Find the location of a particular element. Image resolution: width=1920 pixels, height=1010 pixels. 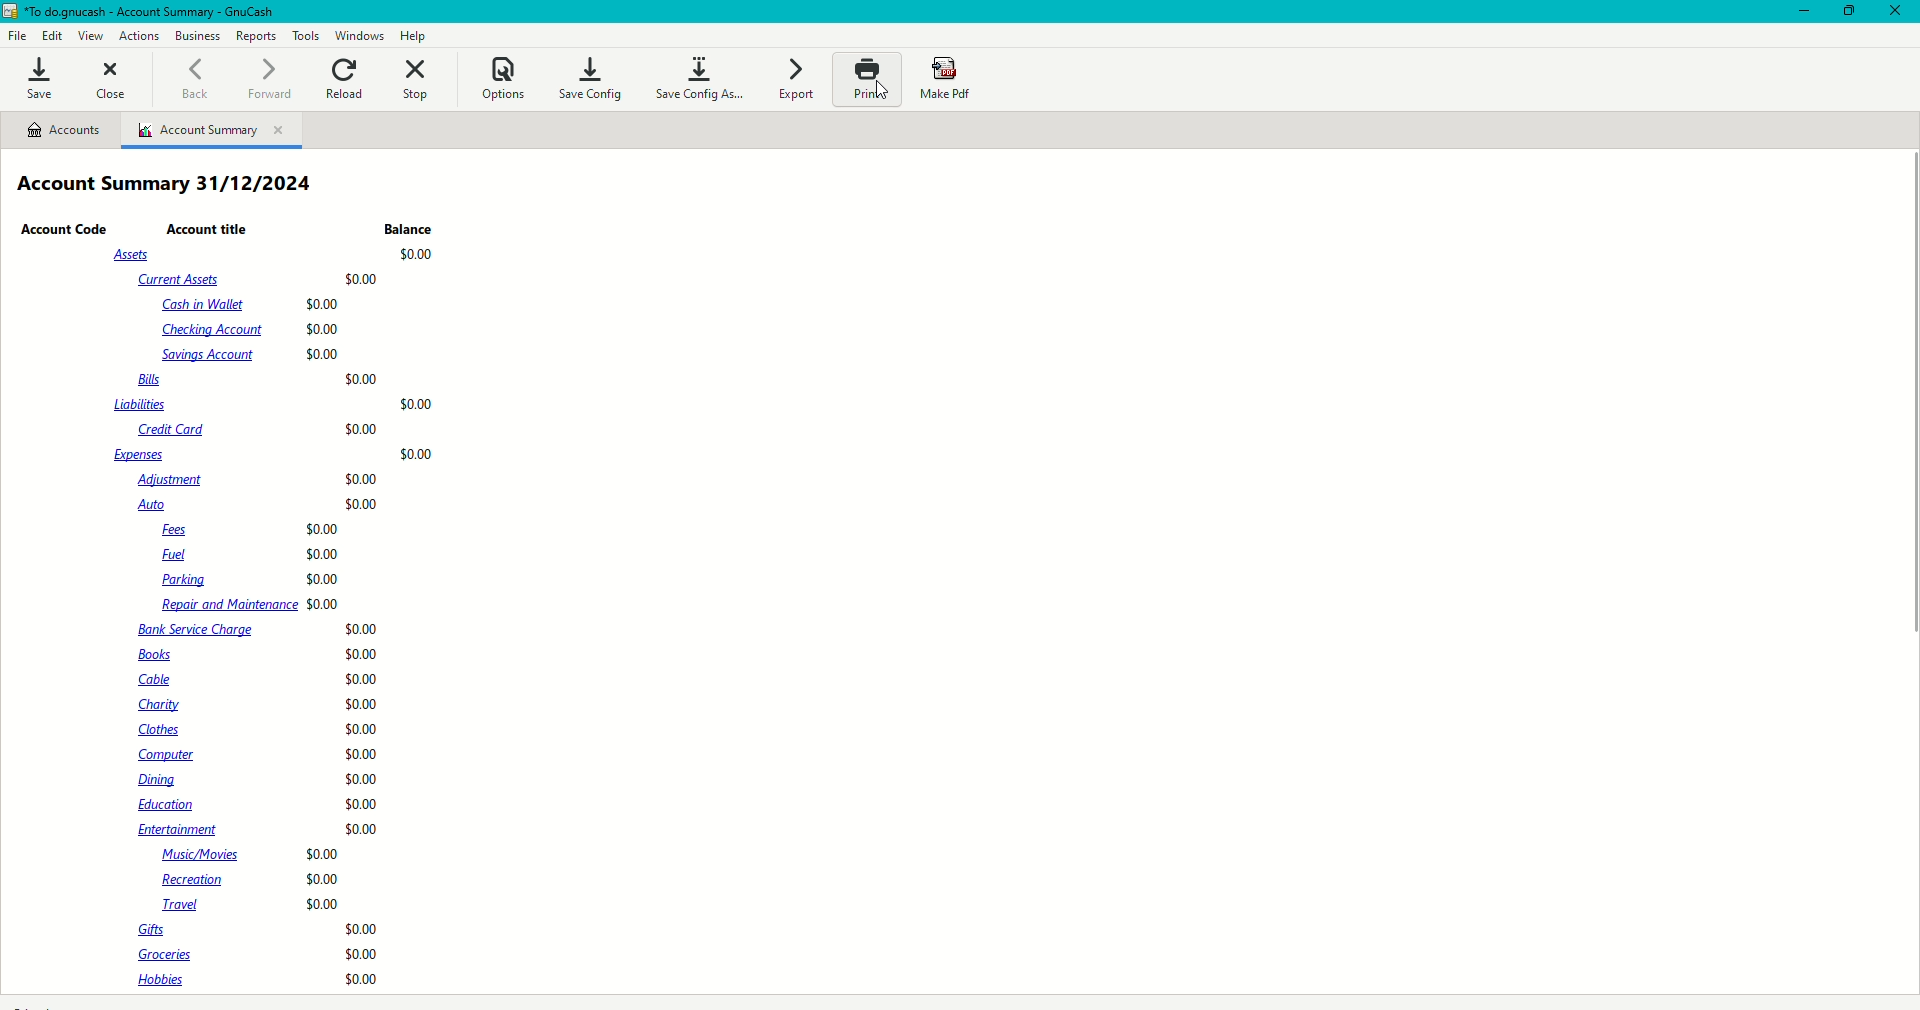

Account Title is located at coordinates (210, 228).